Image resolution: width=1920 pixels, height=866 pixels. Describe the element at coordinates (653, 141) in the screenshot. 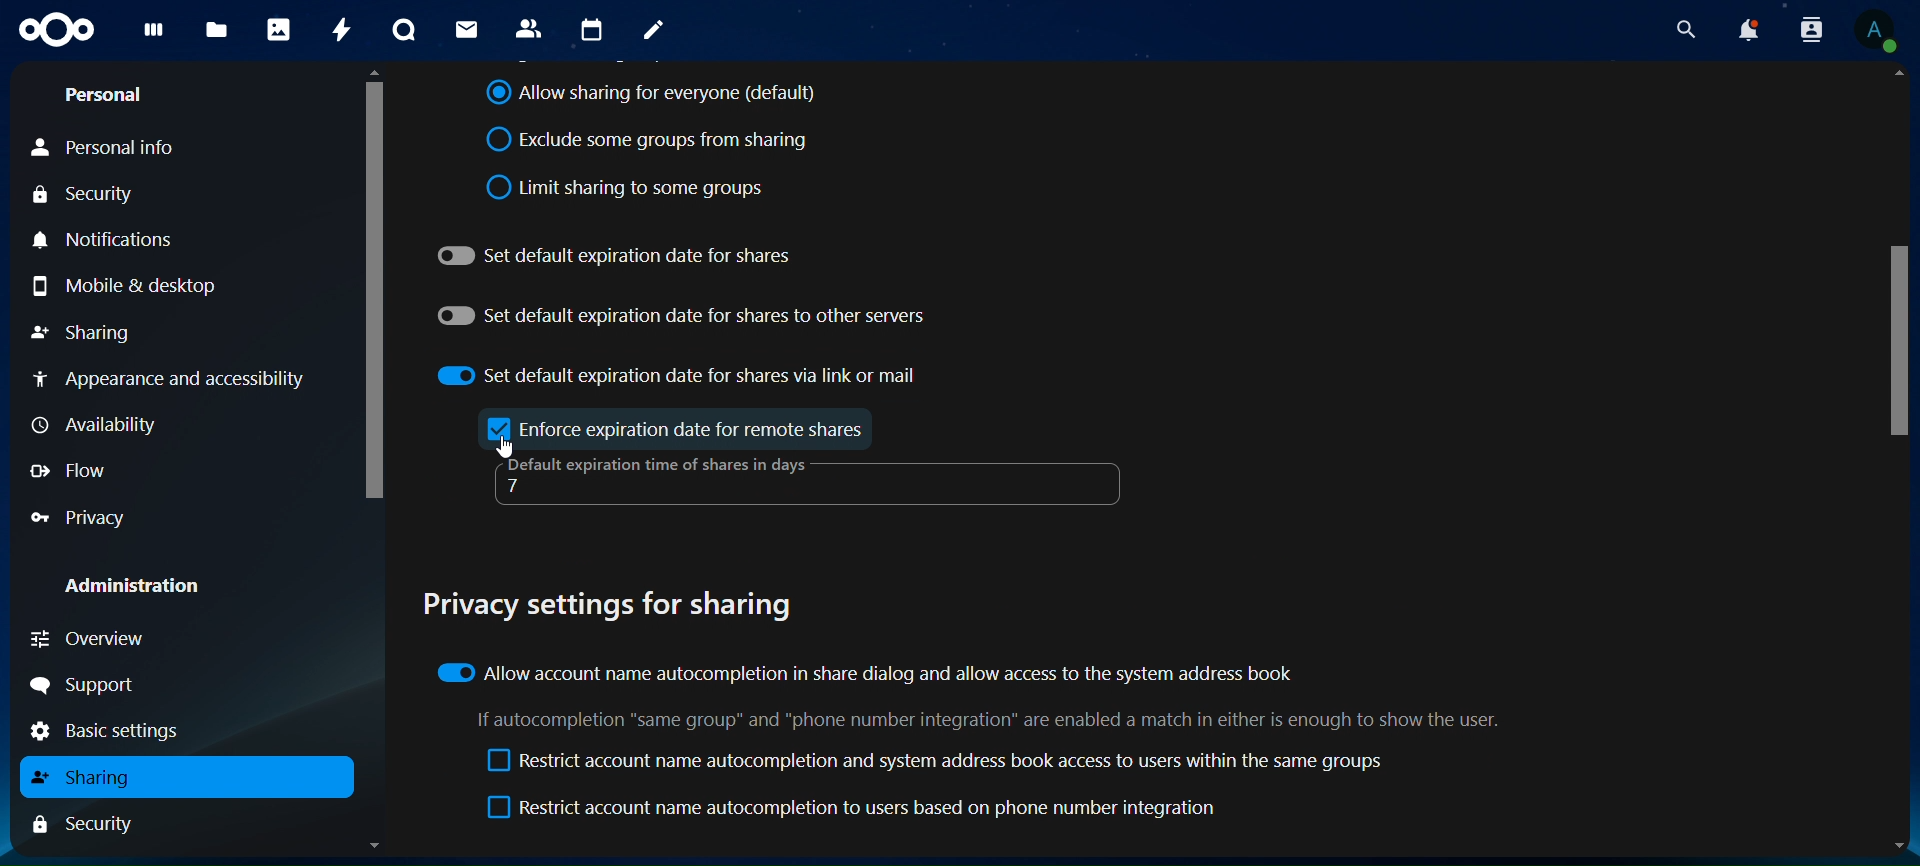

I see `exclude somegroups from sharing` at that location.